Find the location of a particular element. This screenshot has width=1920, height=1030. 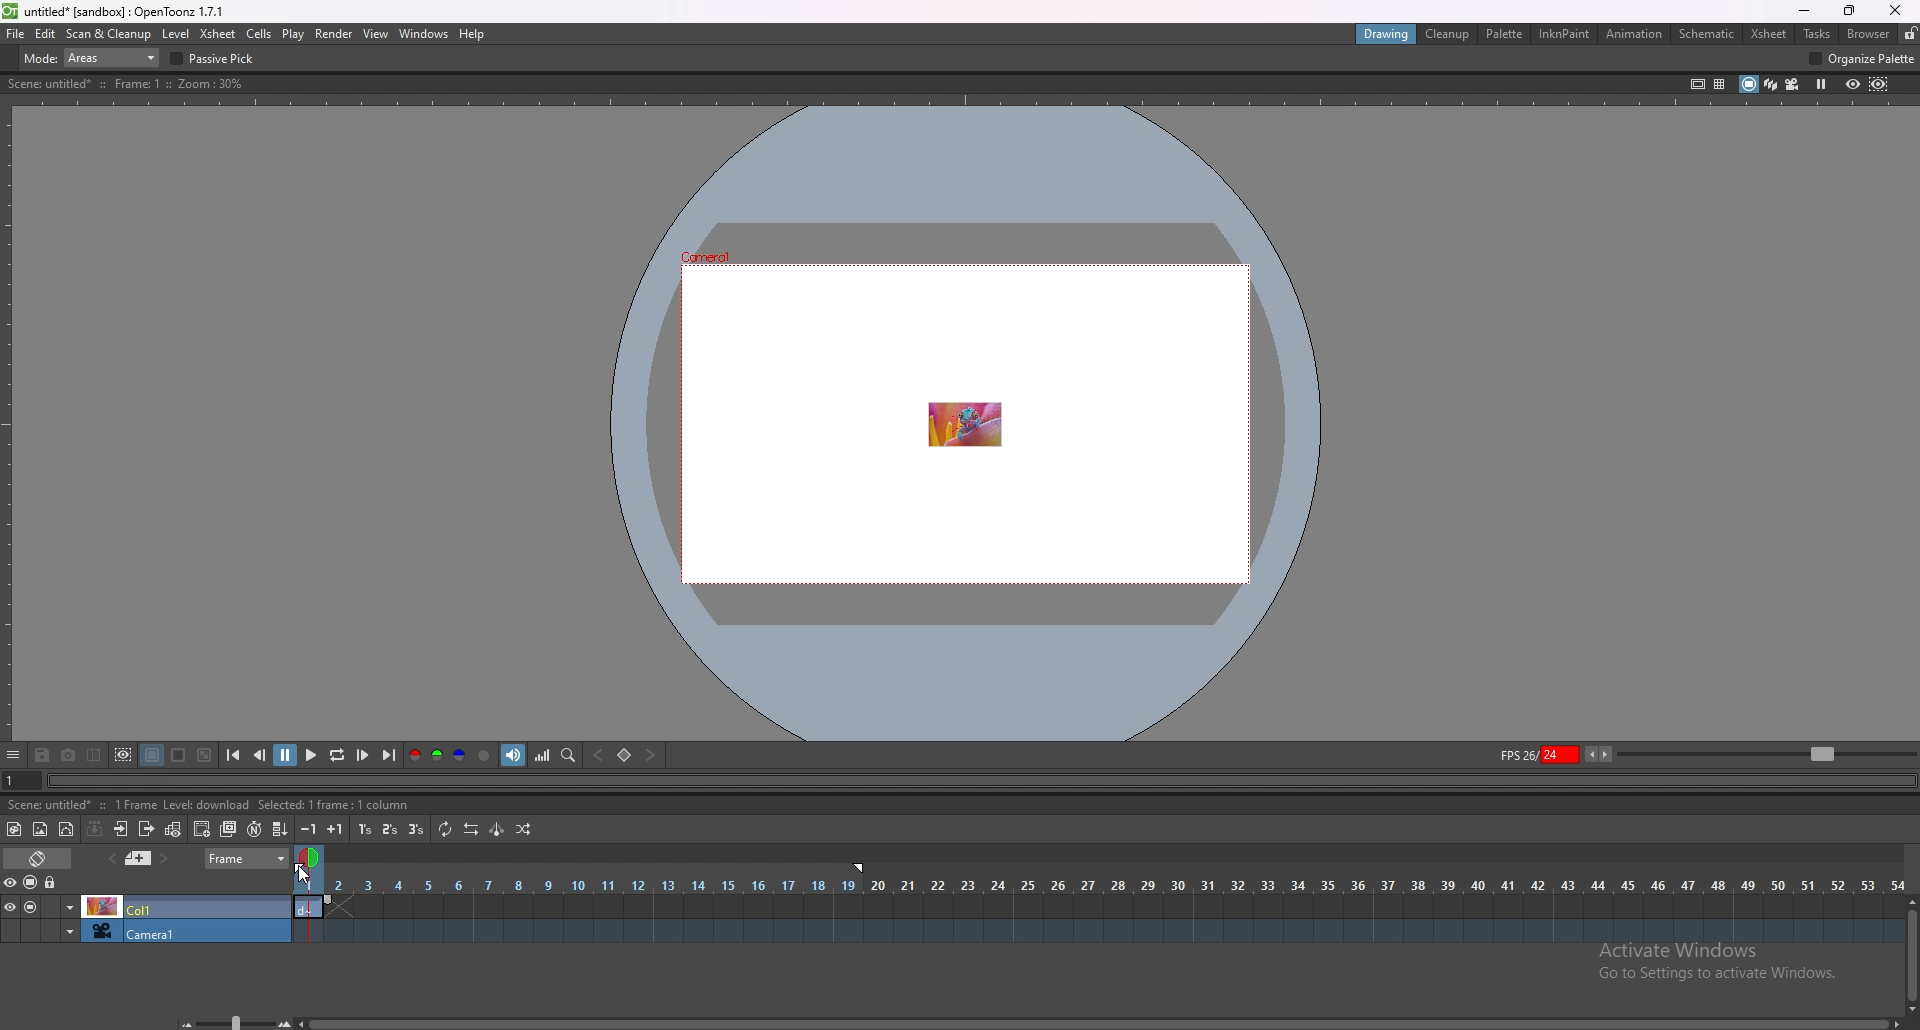

camera view is located at coordinates (1793, 84).